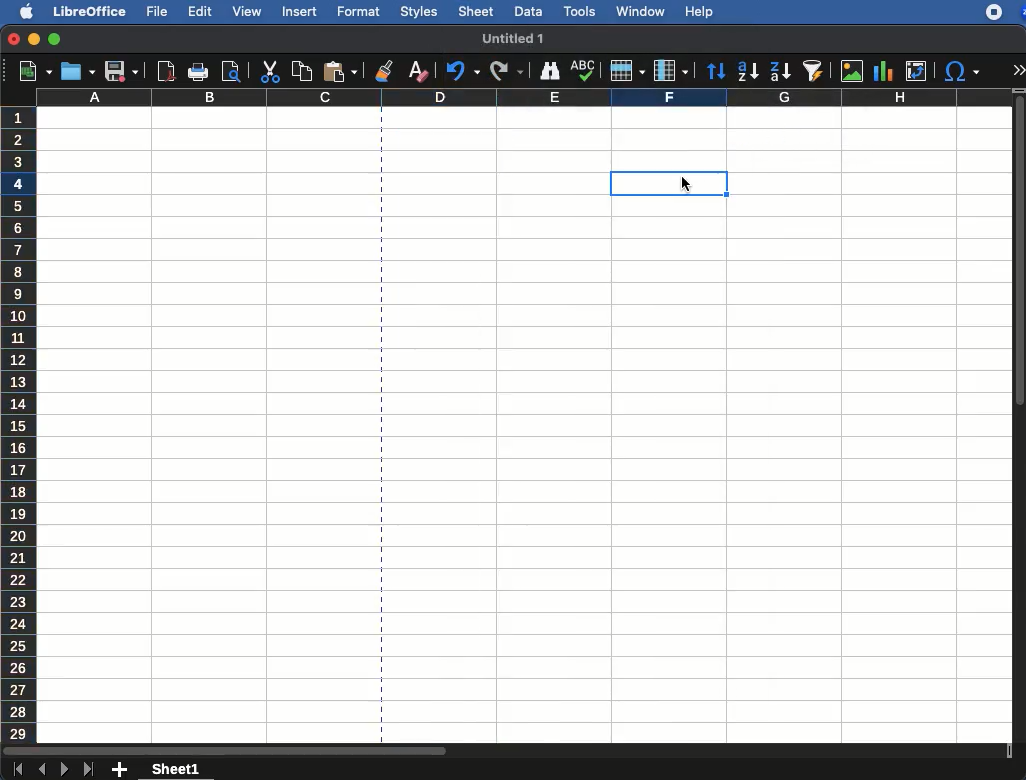  I want to click on cut, so click(269, 71).